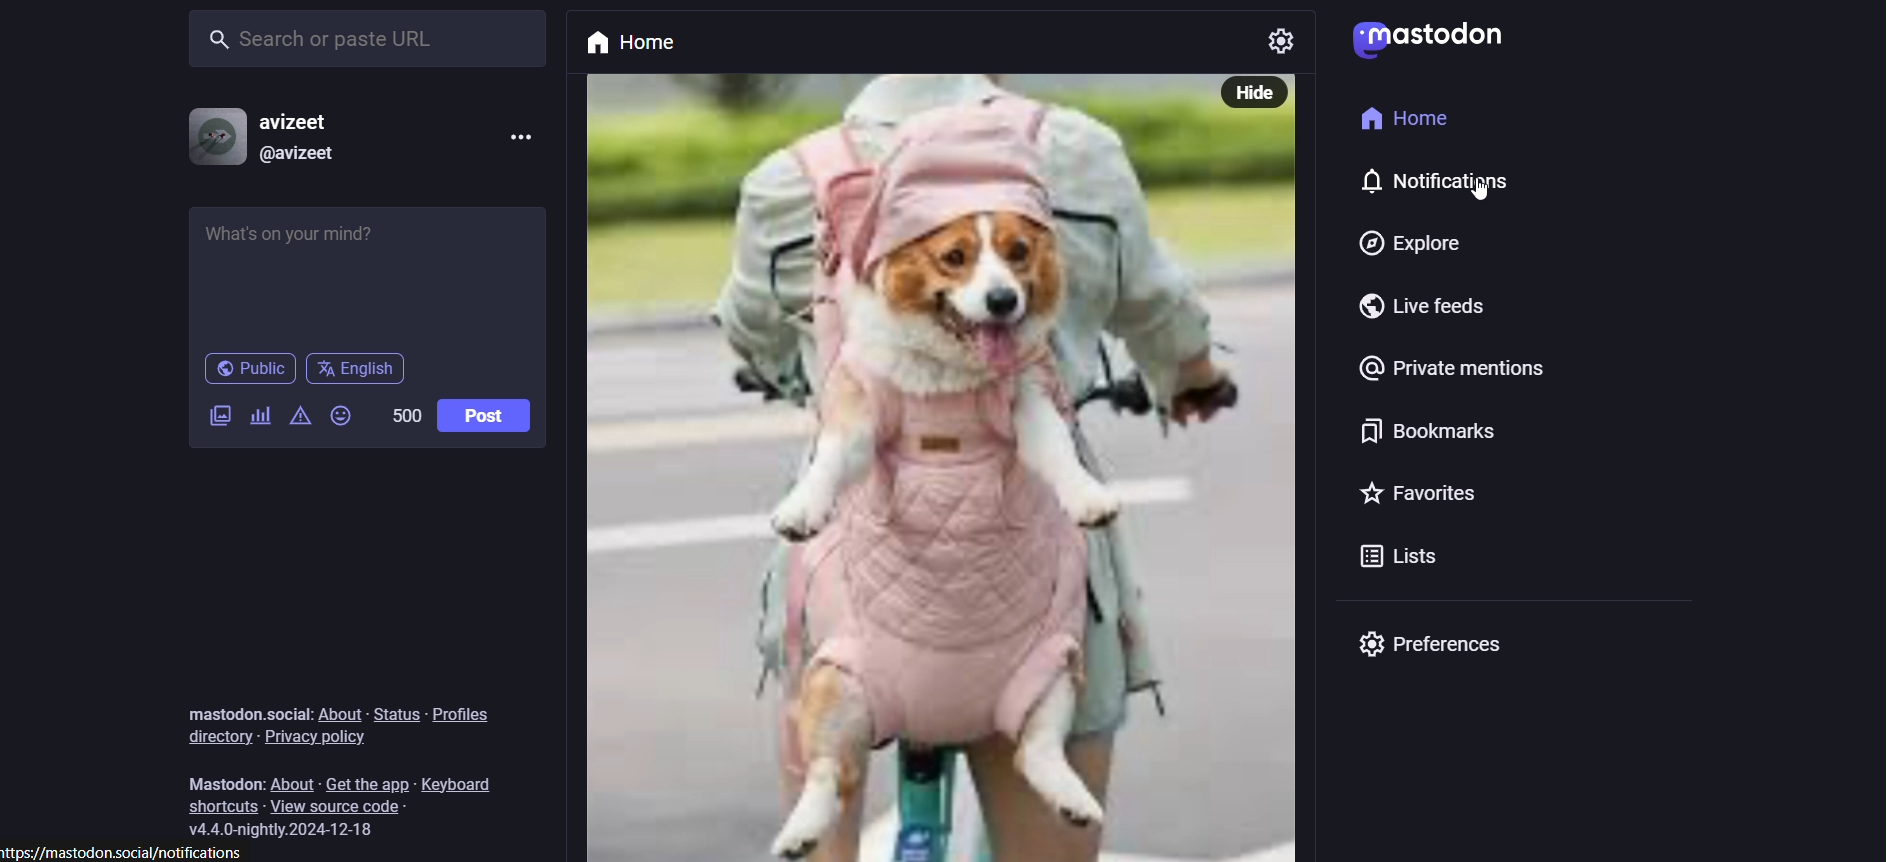 This screenshot has width=1886, height=862. What do you see at coordinates (249, 370) in the screenshot?
I see `public post` at bounding box center [249, 370].